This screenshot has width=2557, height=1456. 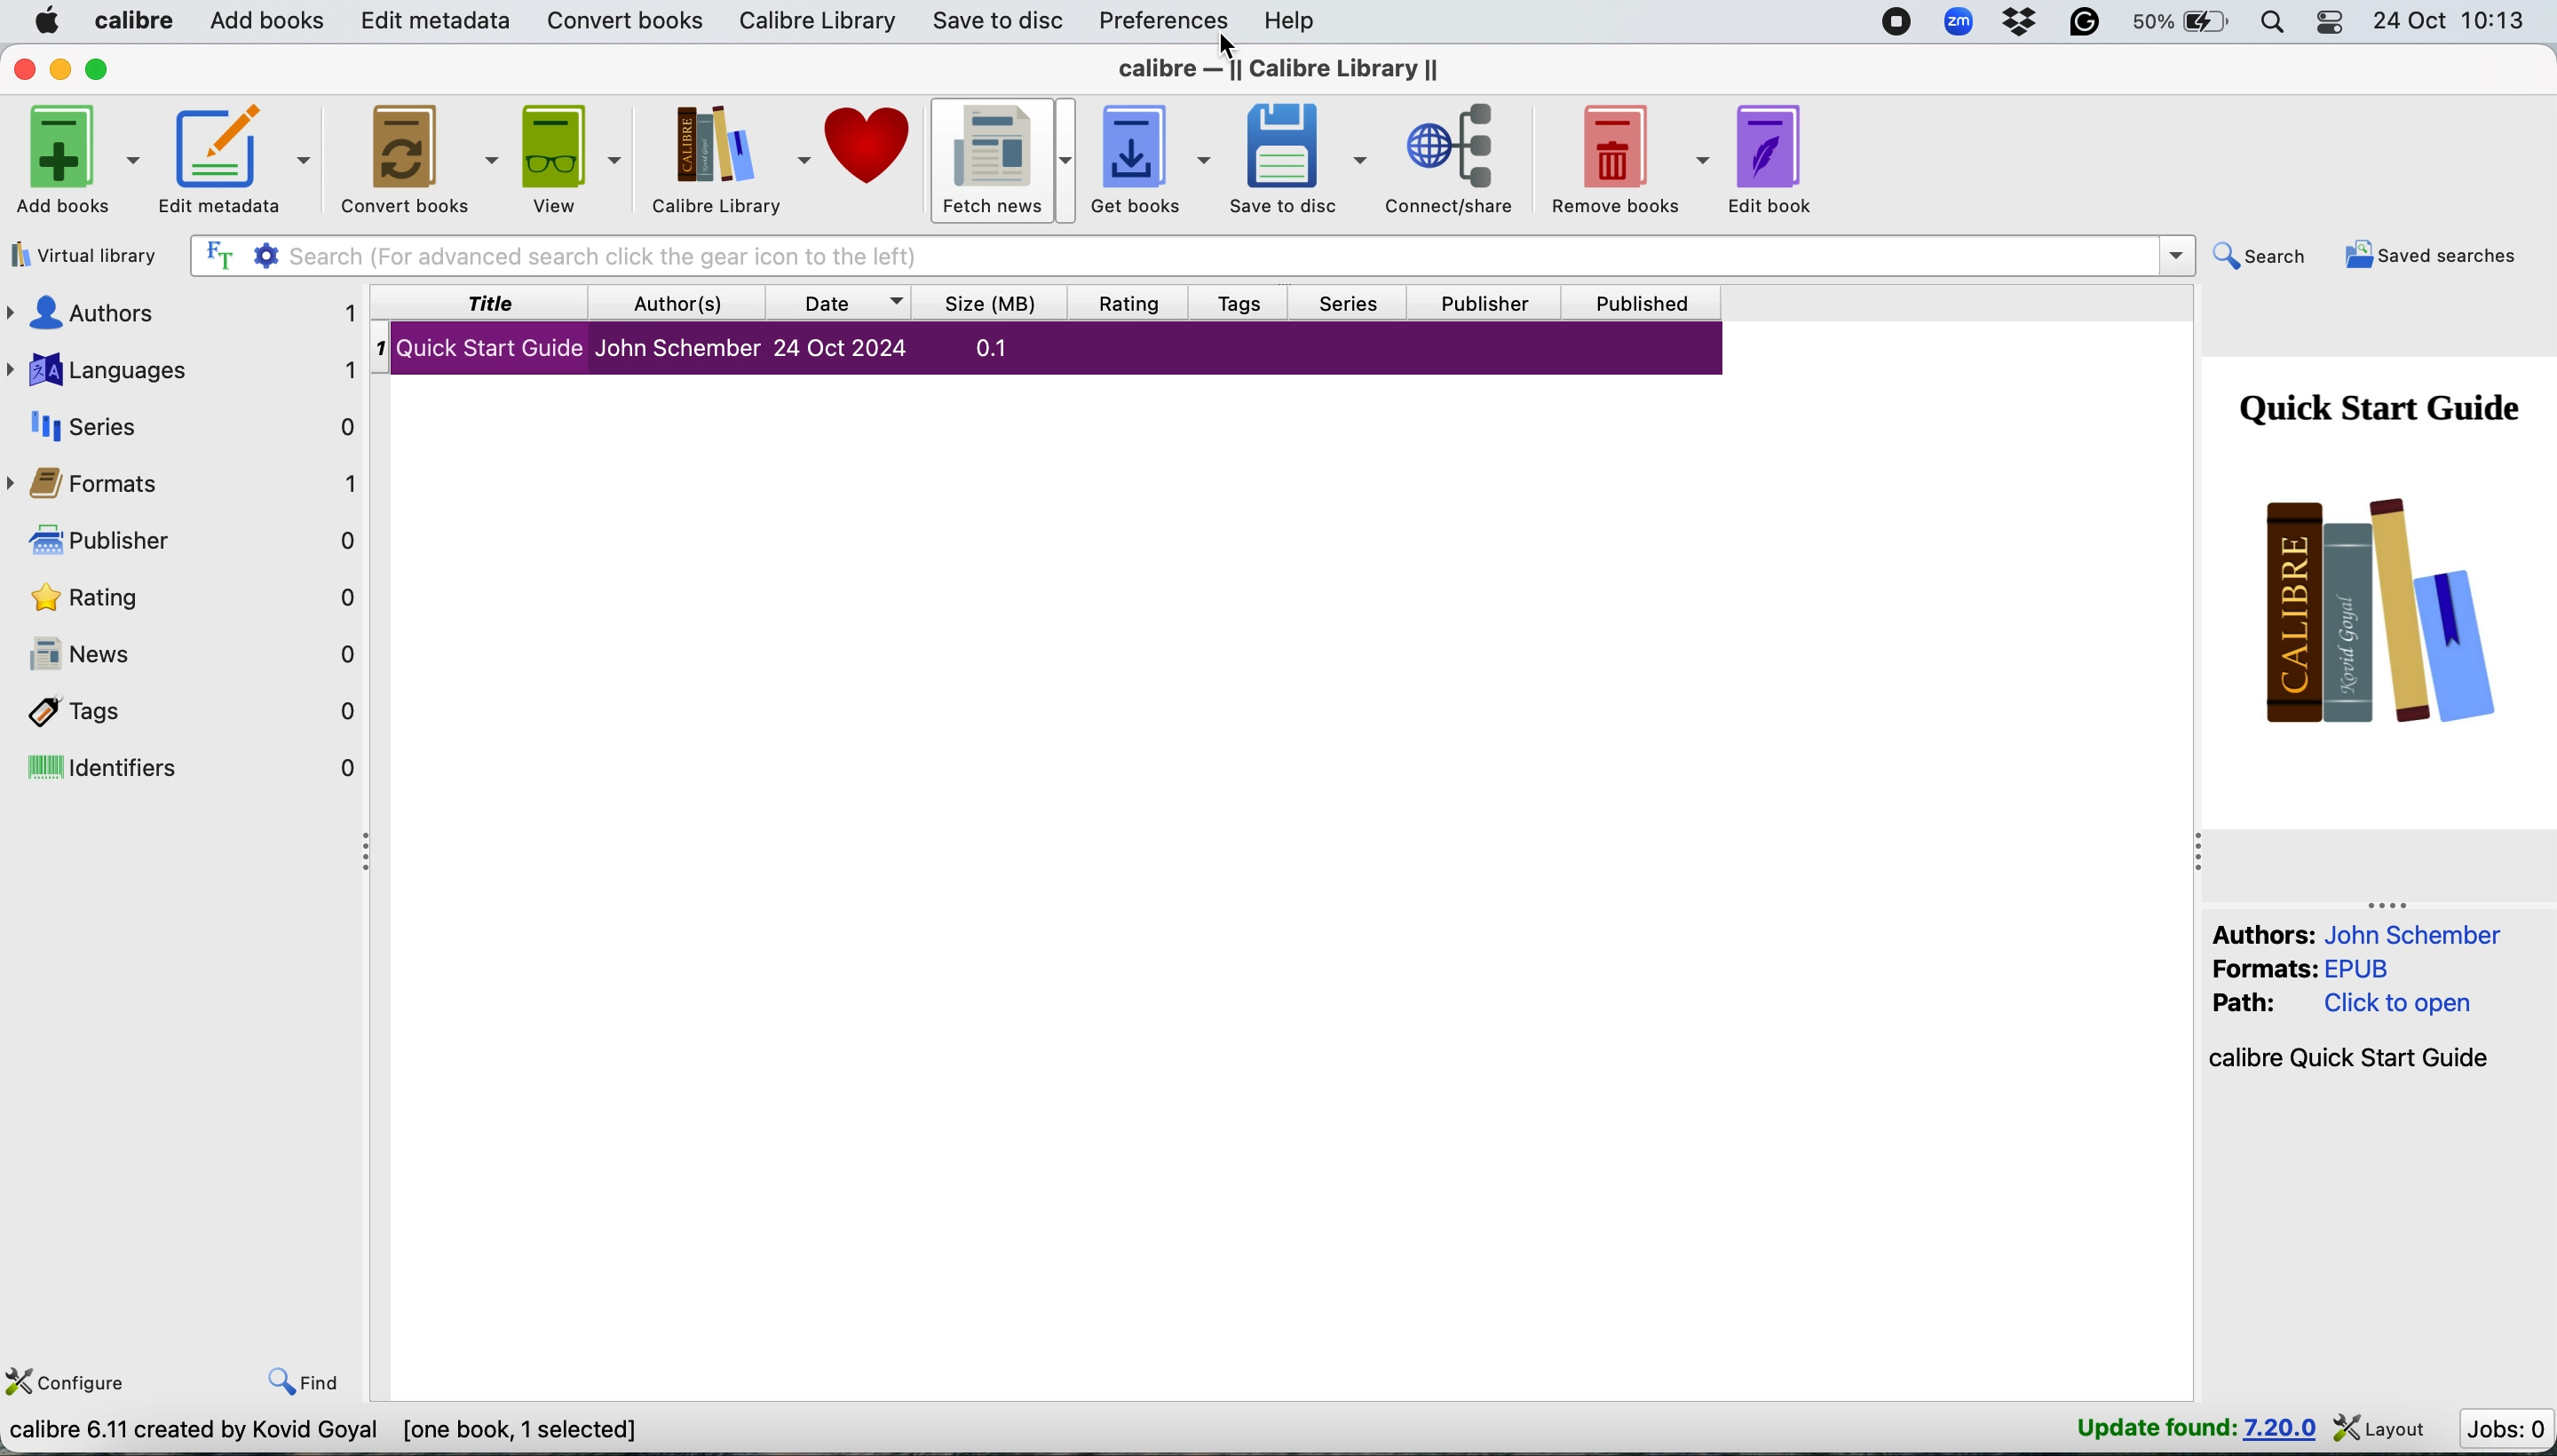 I want to click on dropbox, so click(x=2018, y=22).